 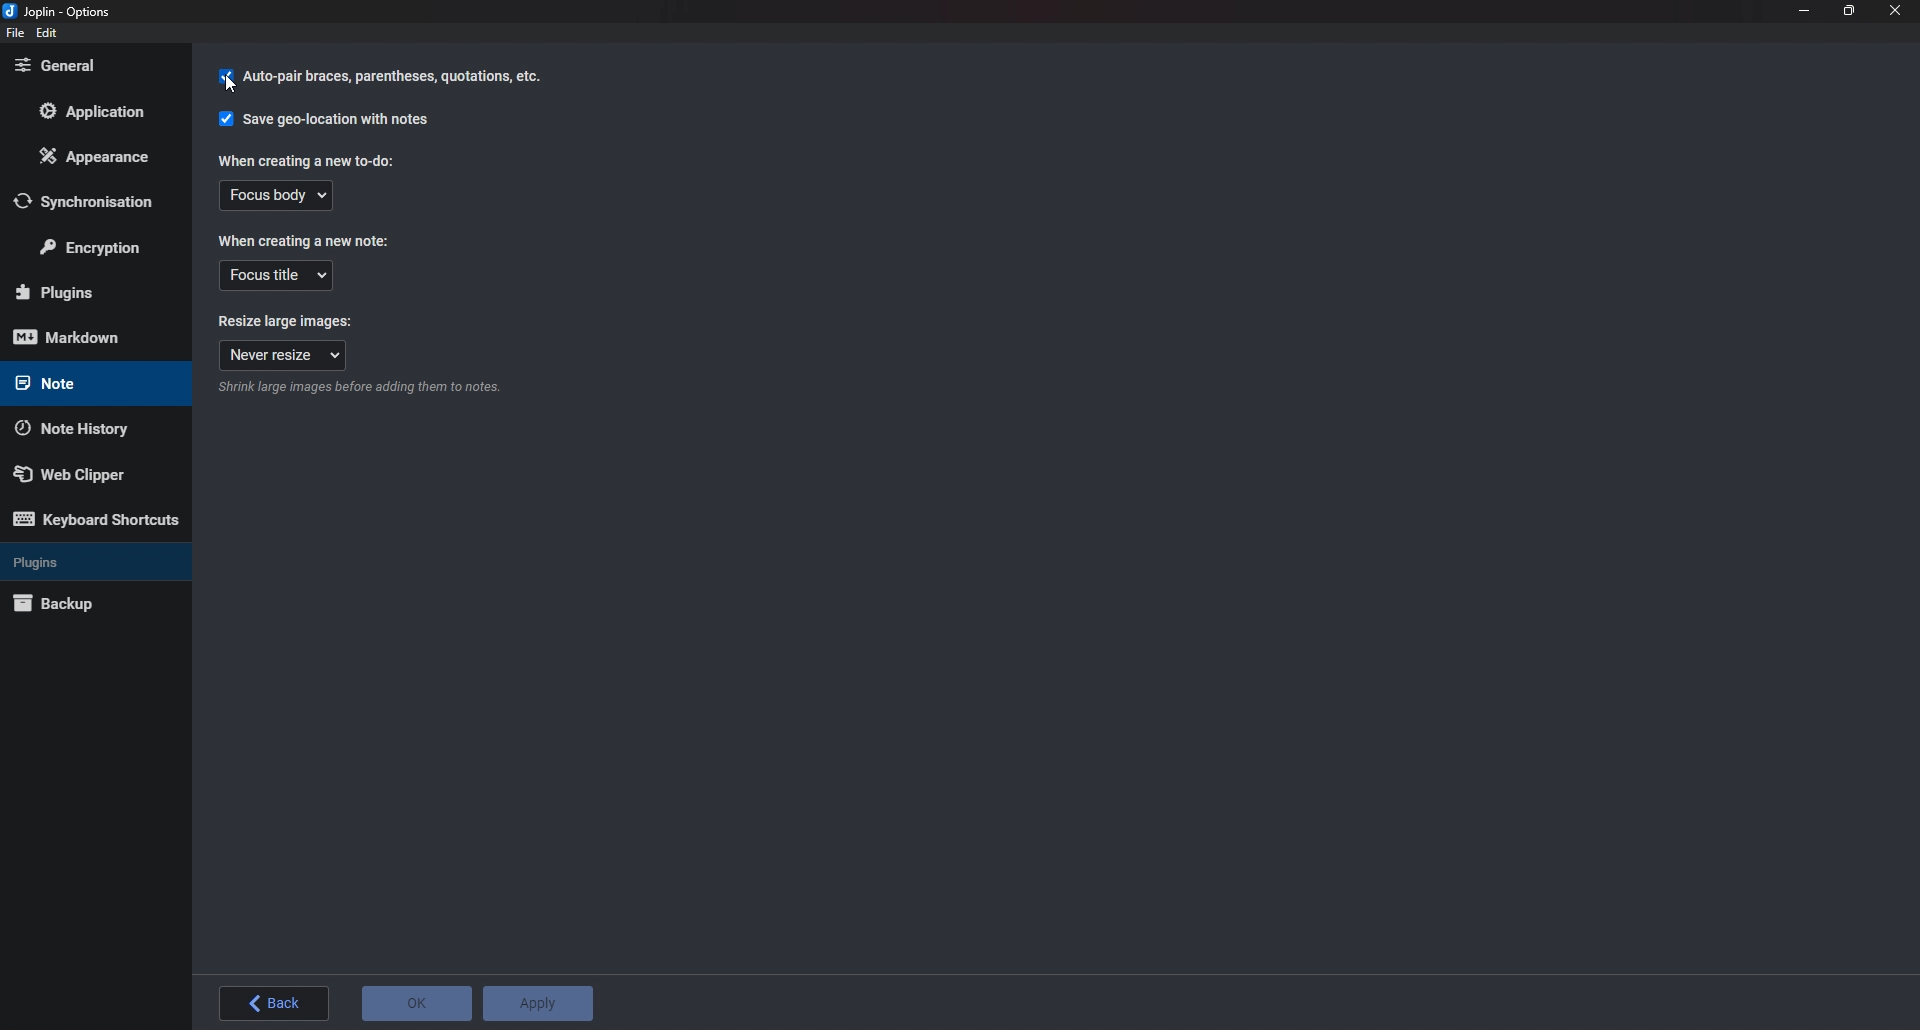 What do you see at coordinates (83, 384) in the screenshot?
I see `note` at bounding box center [83, 384].